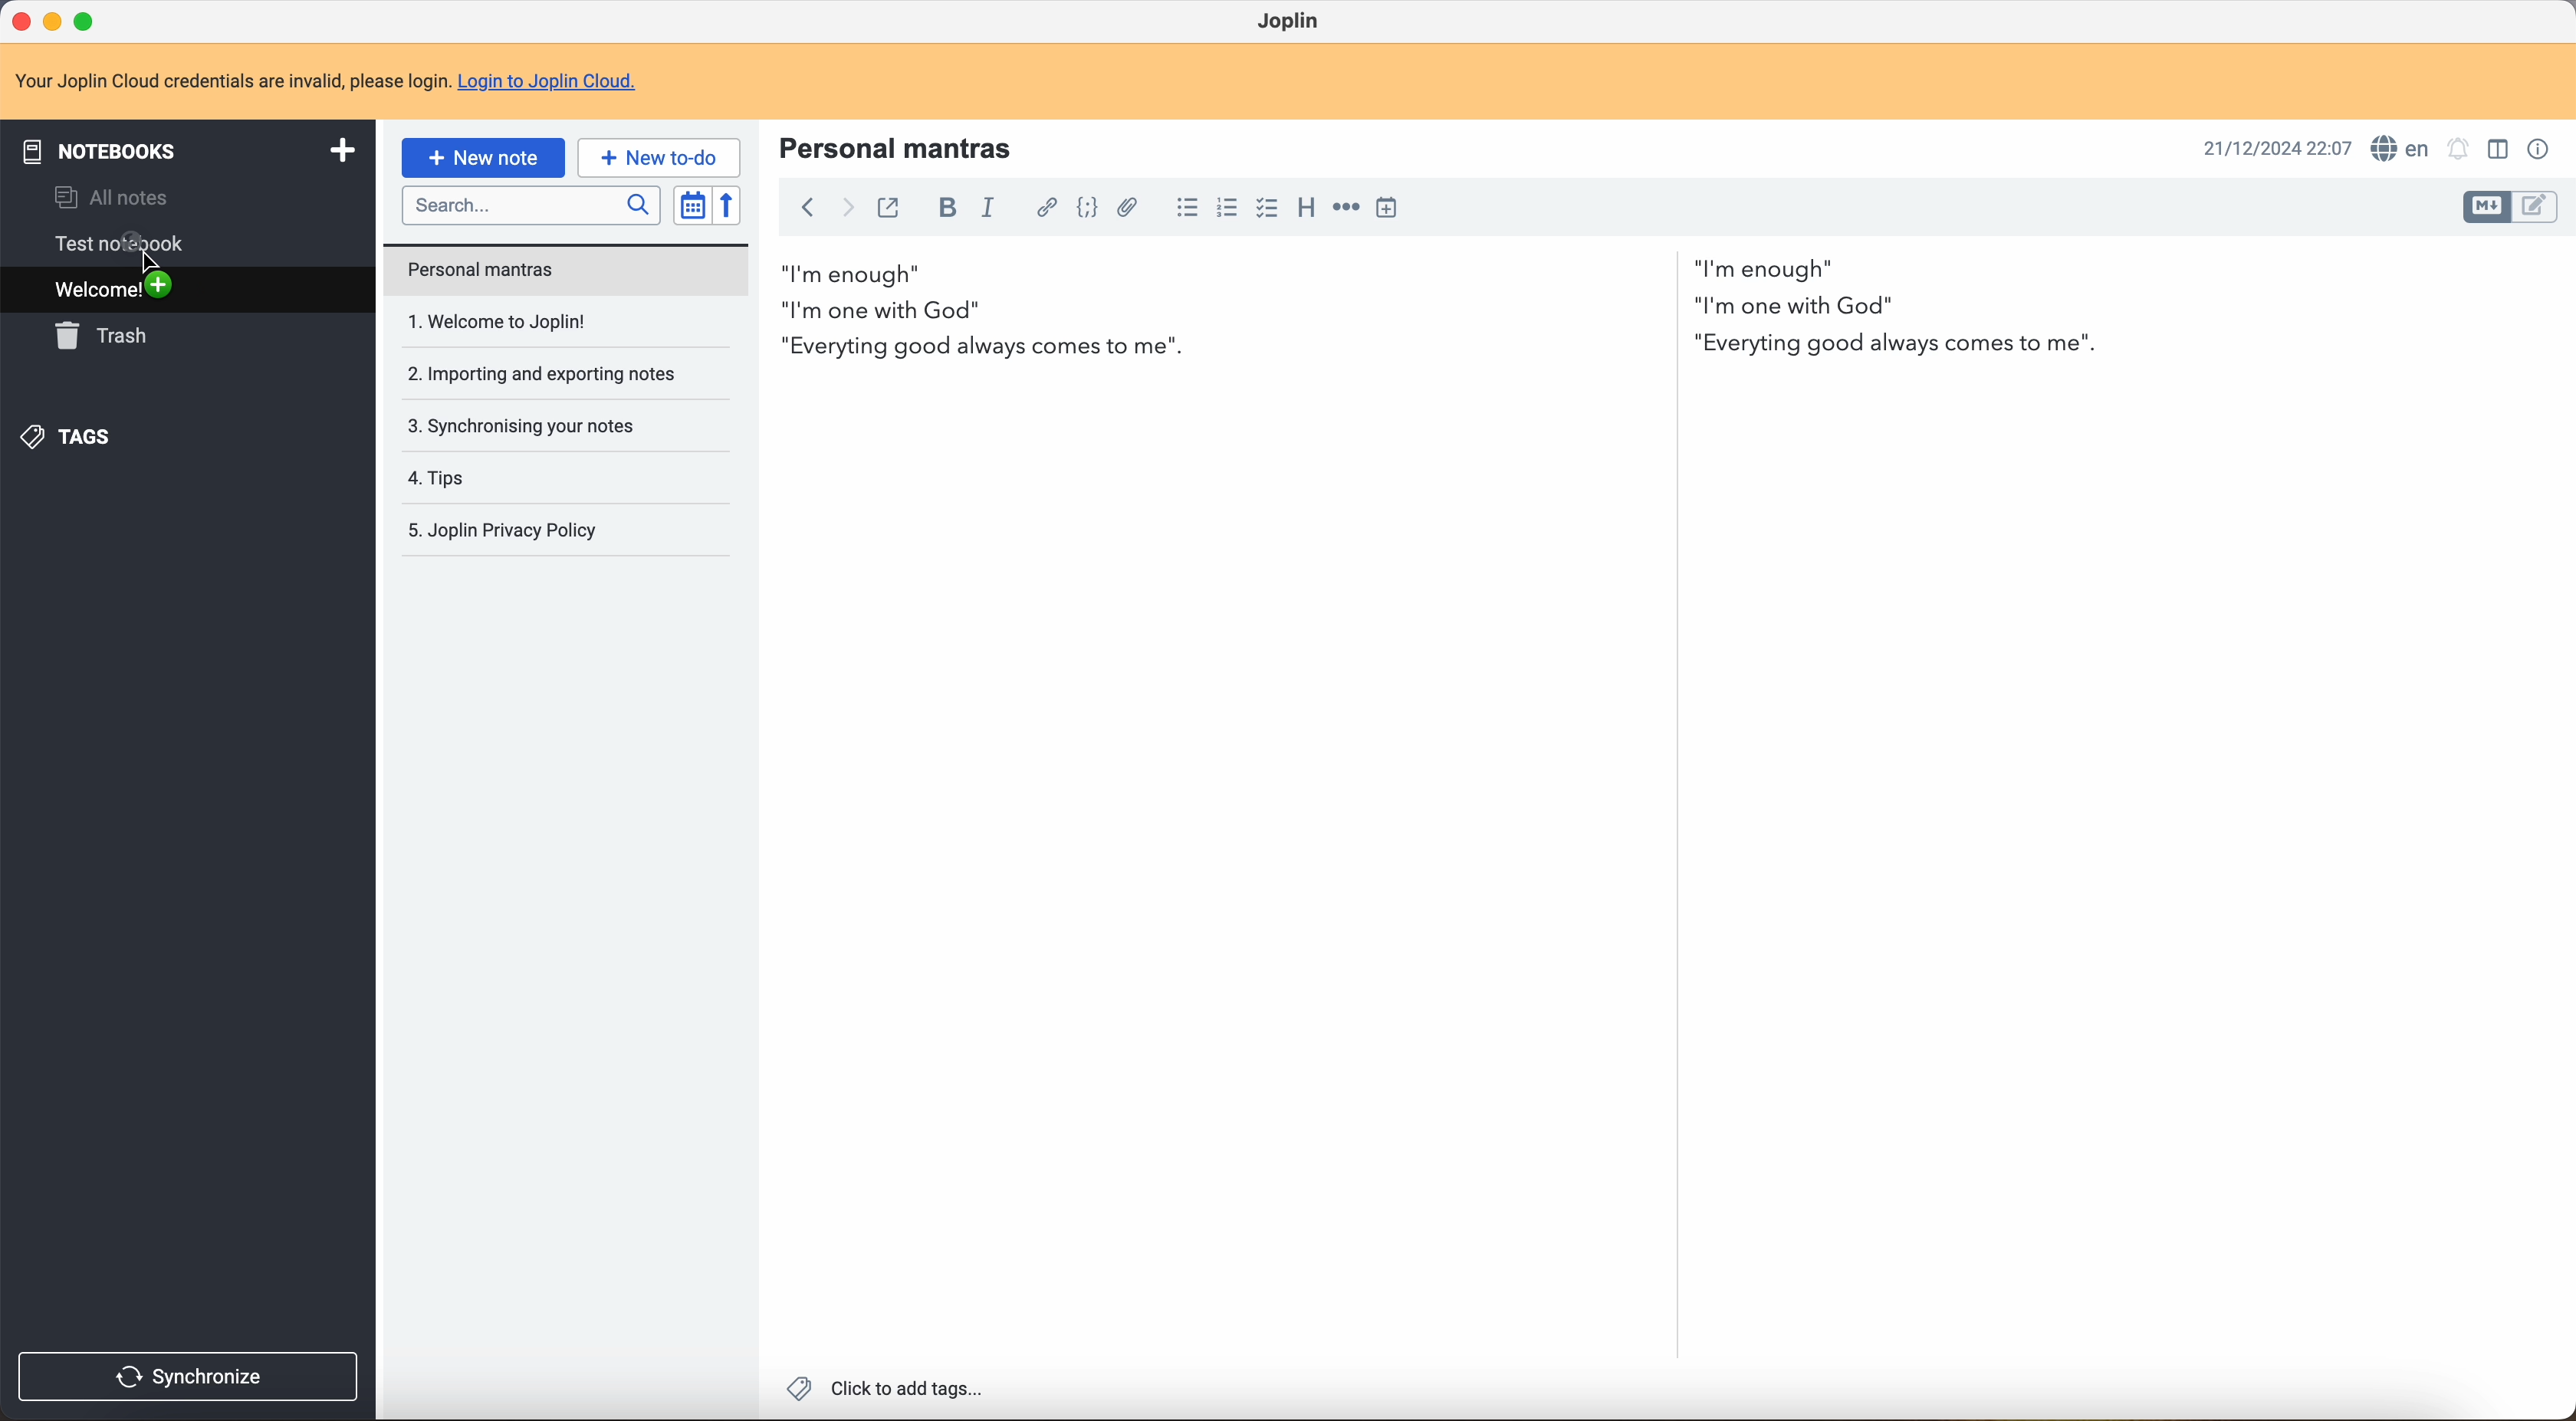 The width and height of the screenshot is (2576, 1421). Describe the element at coordinates (992, 207) in the screenshot. I see `italic` at that location.